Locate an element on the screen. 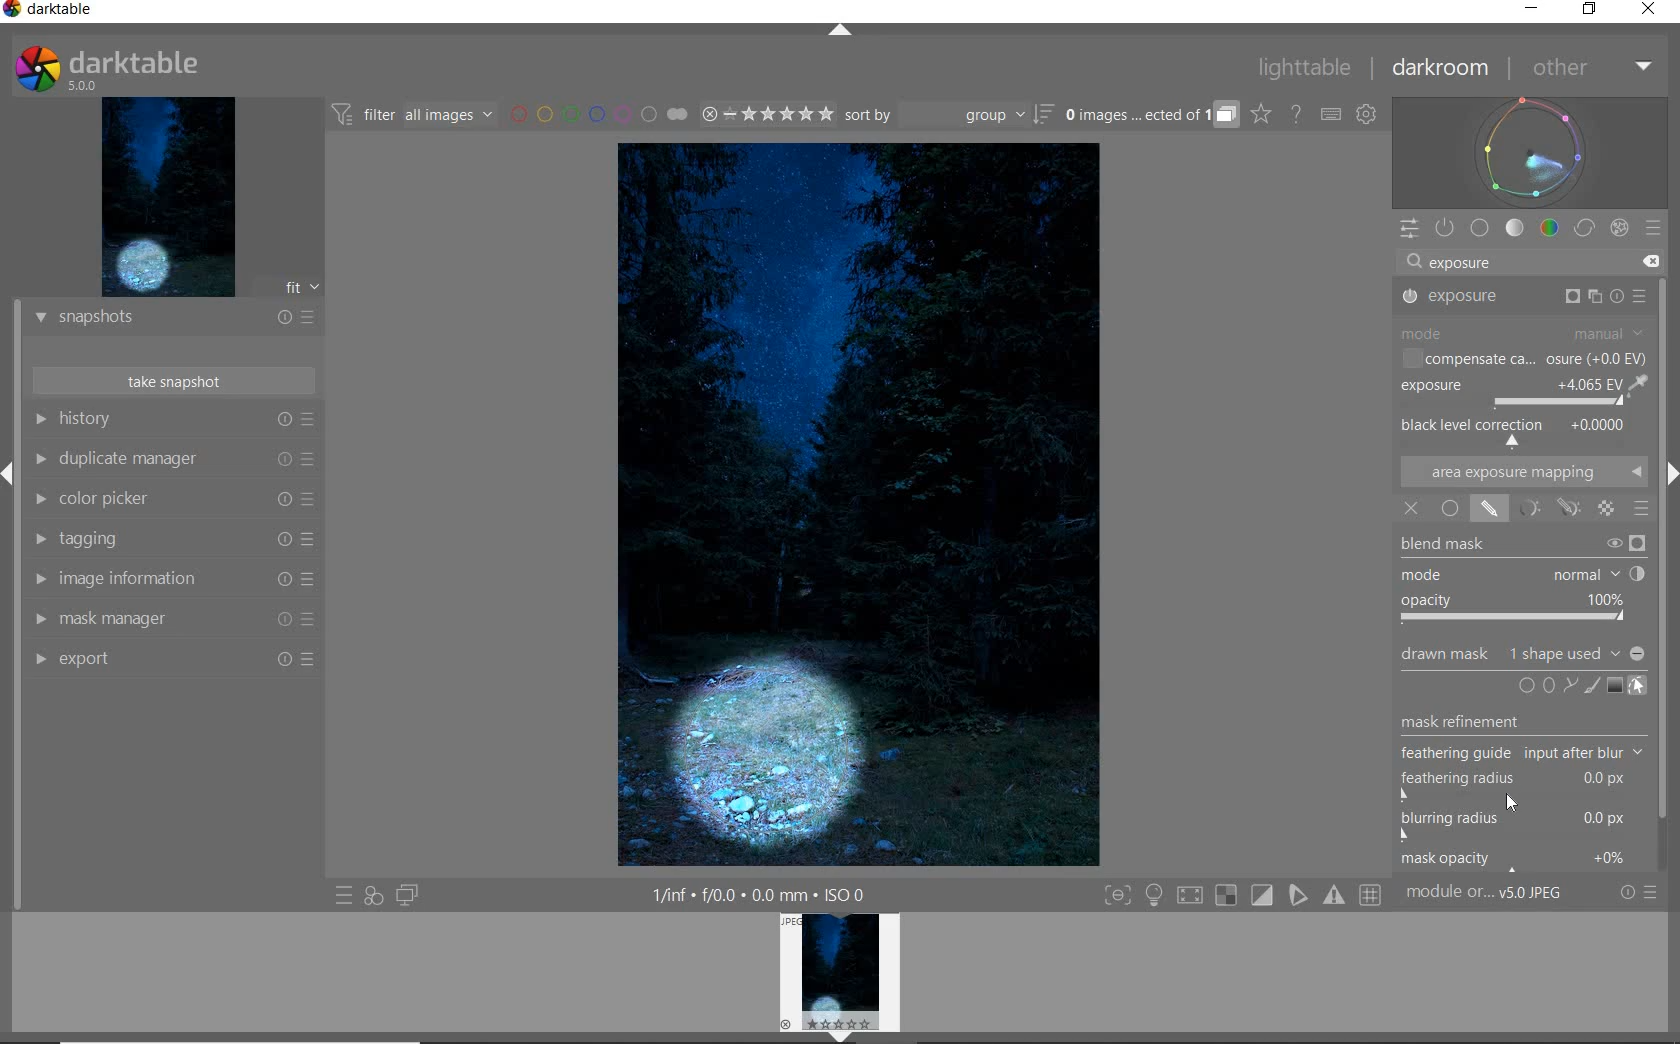  EXPOSURE ADJUSTED is located at coordinates (1527, 388).